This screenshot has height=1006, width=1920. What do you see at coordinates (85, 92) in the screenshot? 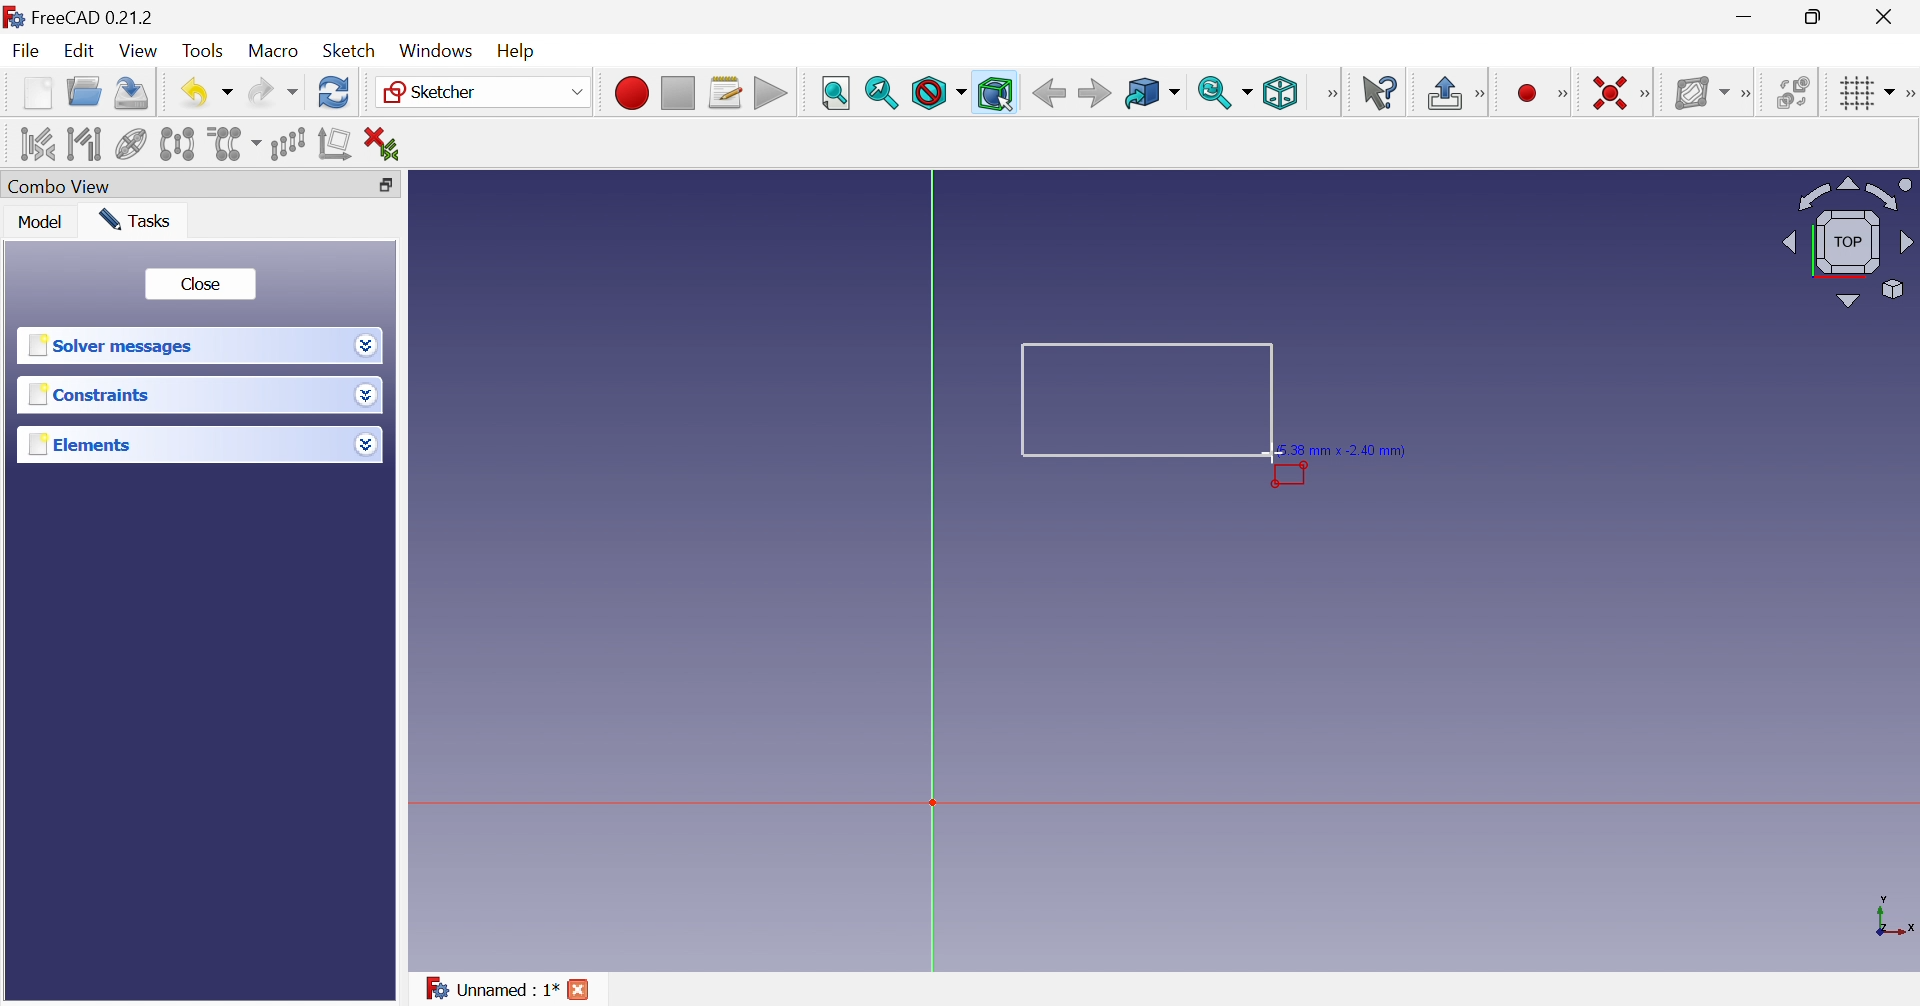
I see `Open` at bounding box center [85, 92].